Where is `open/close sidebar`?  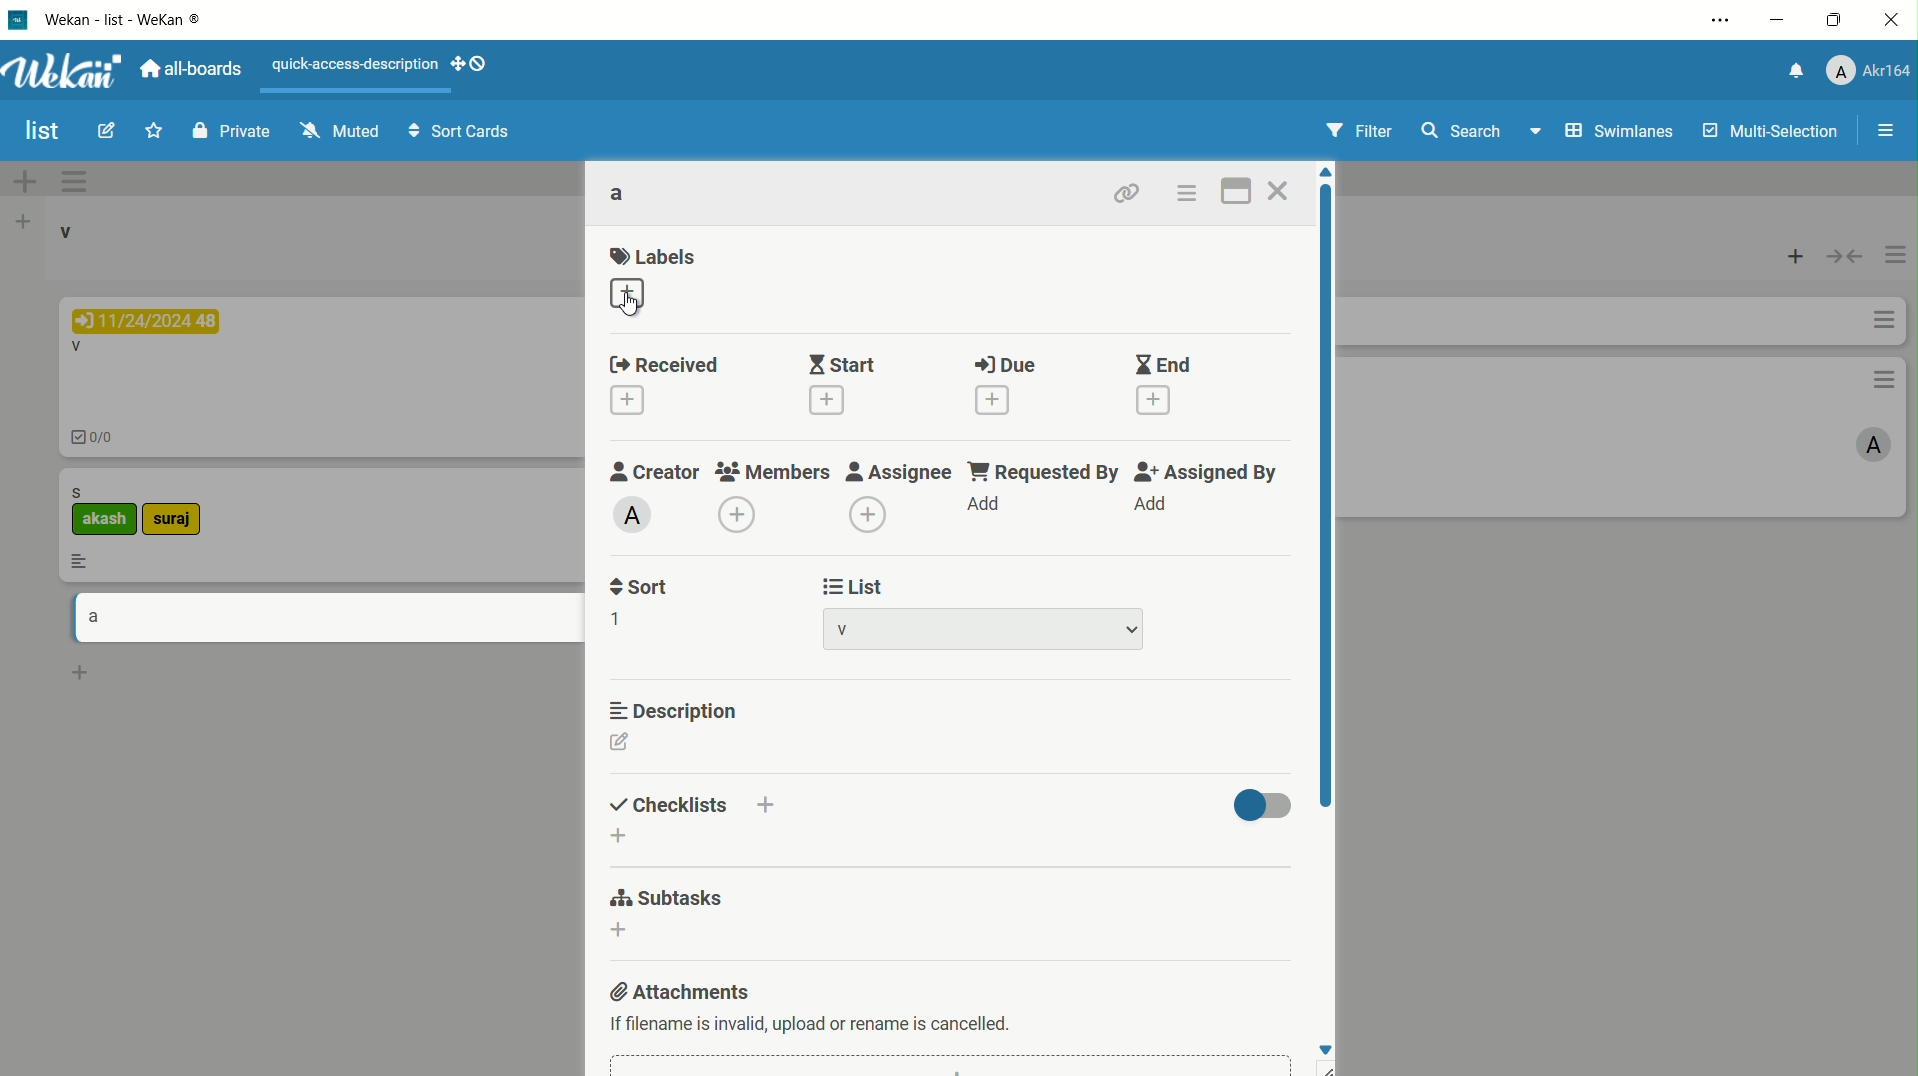 open/close sidebar is located at coordinates (1887, 131).